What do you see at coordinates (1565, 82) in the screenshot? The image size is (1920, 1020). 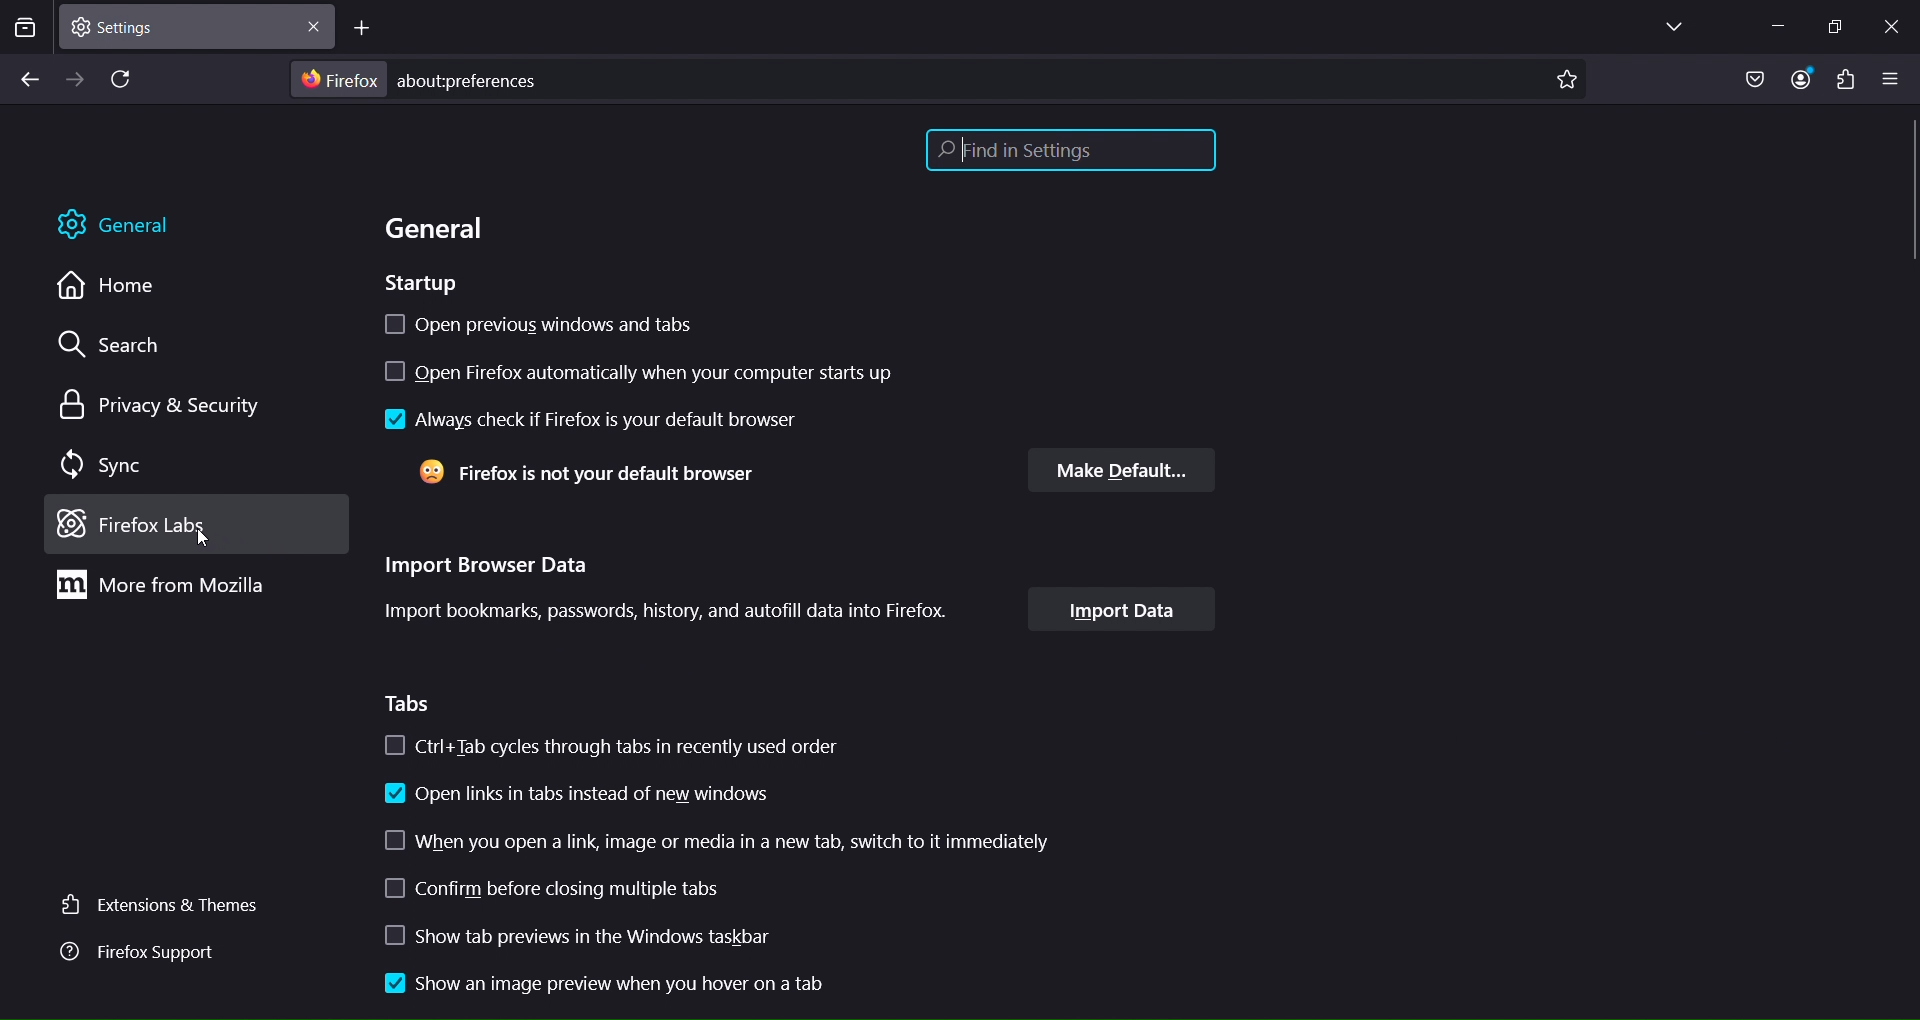 I see `bookmark page` at bounding box center [1565, 82].